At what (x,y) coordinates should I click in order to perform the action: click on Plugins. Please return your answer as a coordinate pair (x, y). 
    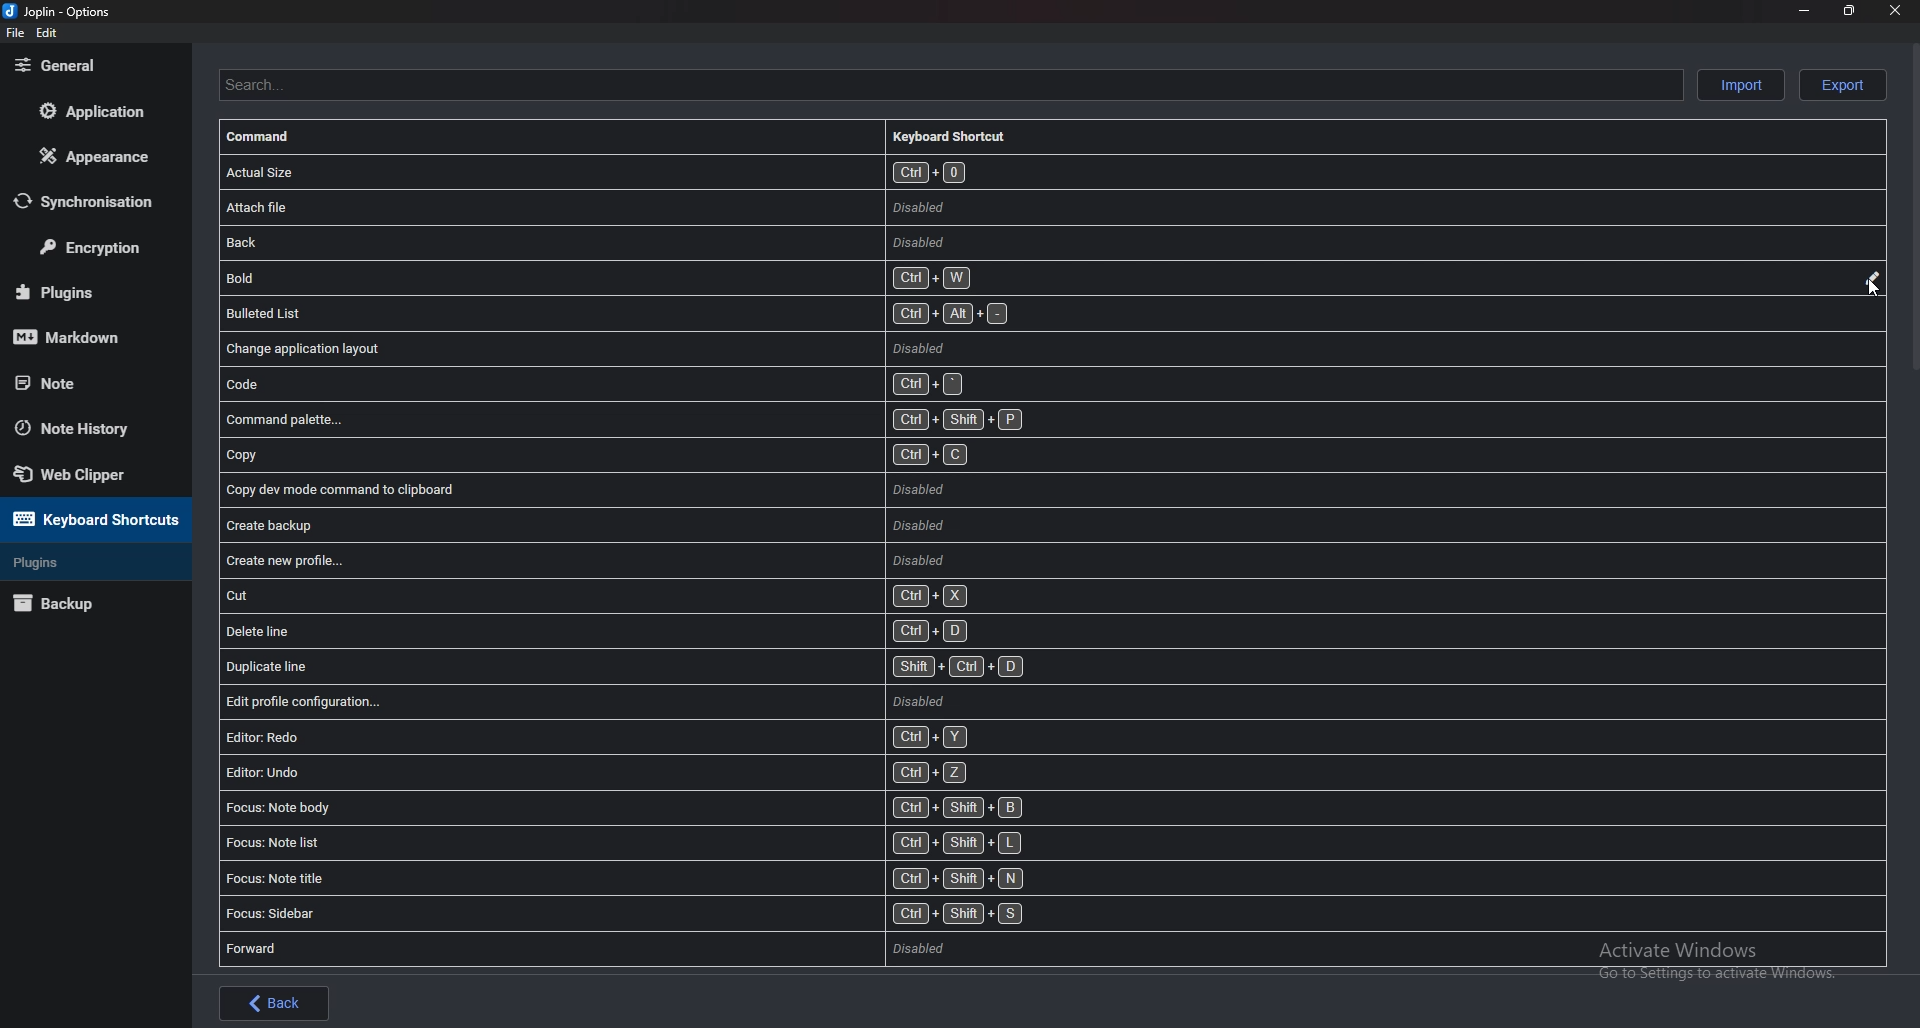
    Looking at the image, I should click on (88, 563).